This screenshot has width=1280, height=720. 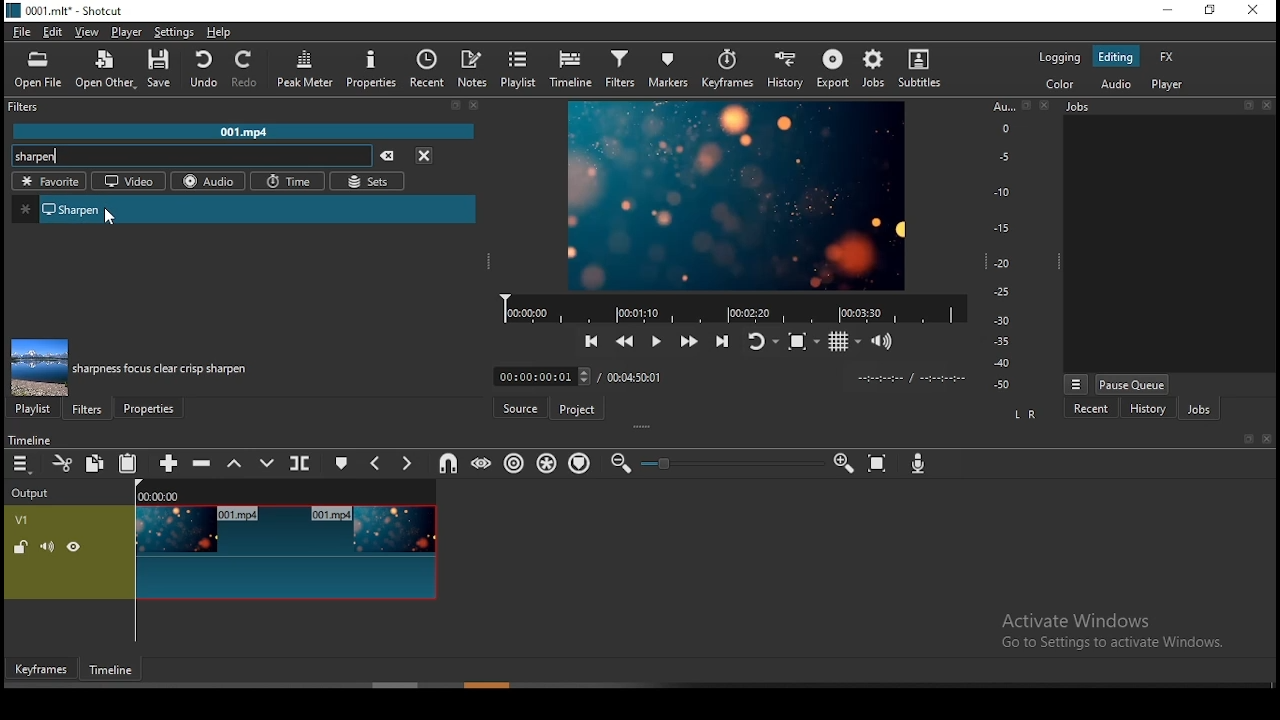 What do you see at coordinates (660, 340) in the screenshot?
I see `play` at bounding box center [660, 340].